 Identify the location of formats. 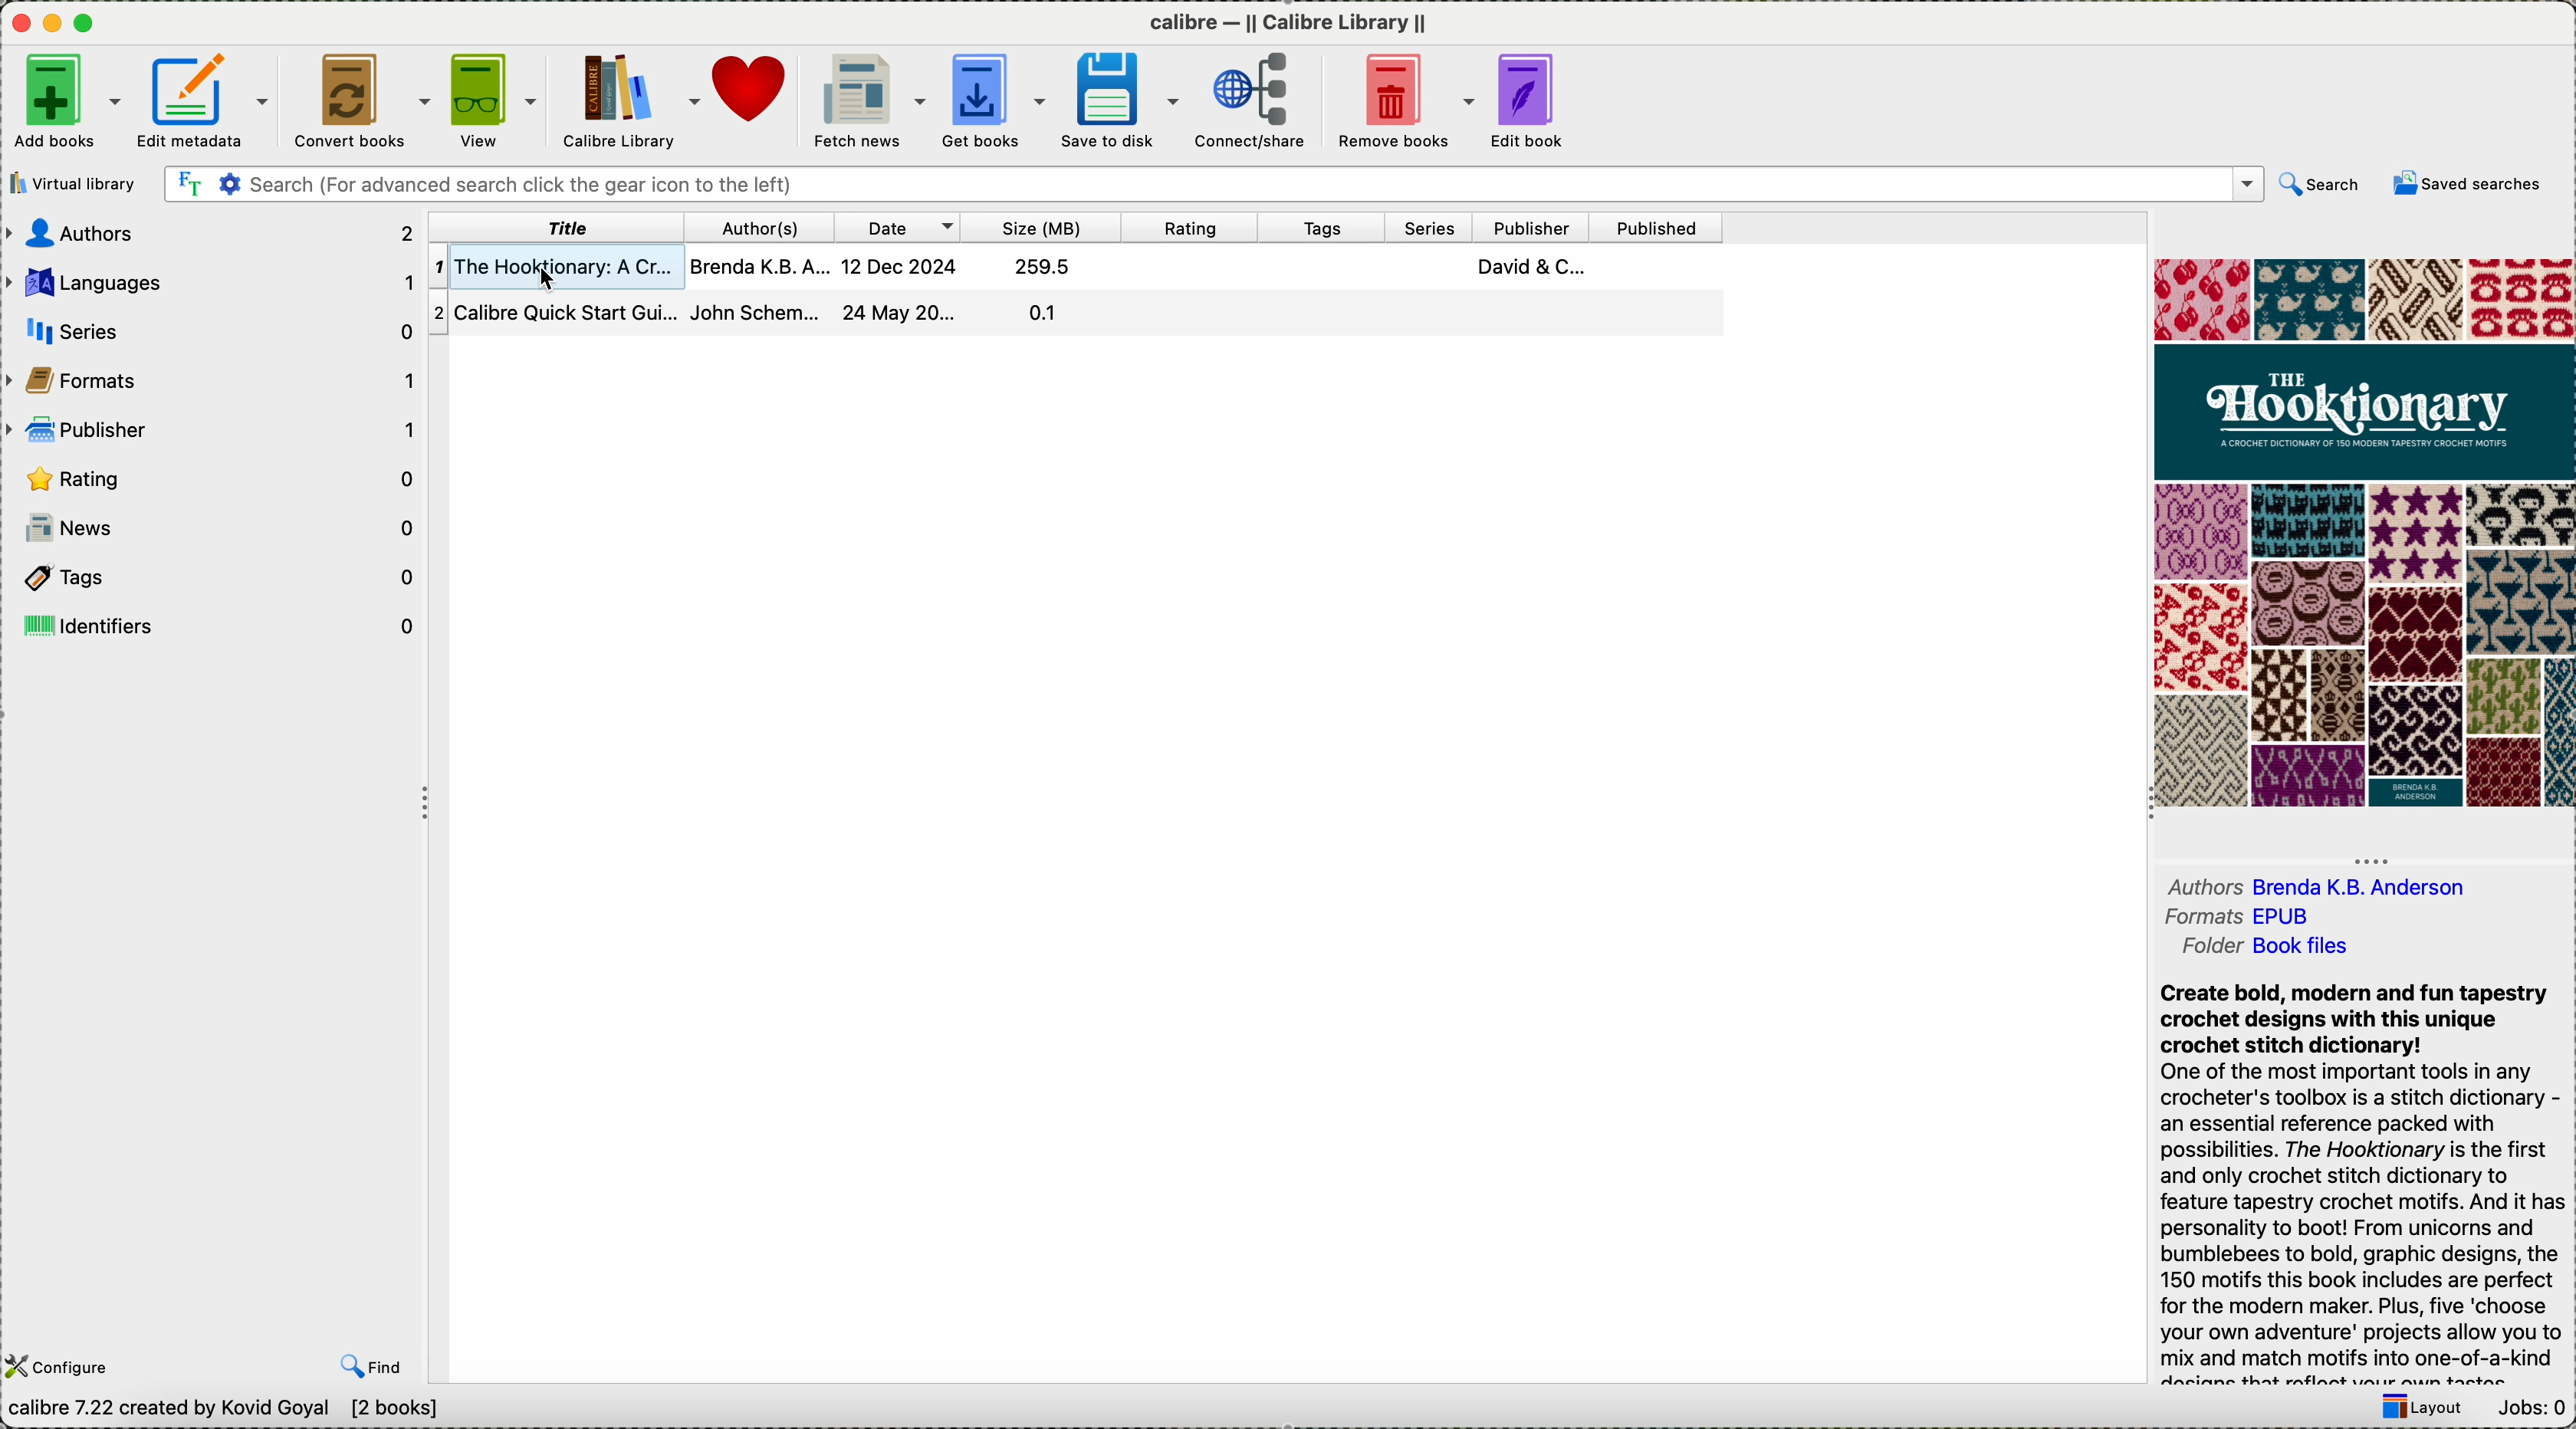
(214, 379).